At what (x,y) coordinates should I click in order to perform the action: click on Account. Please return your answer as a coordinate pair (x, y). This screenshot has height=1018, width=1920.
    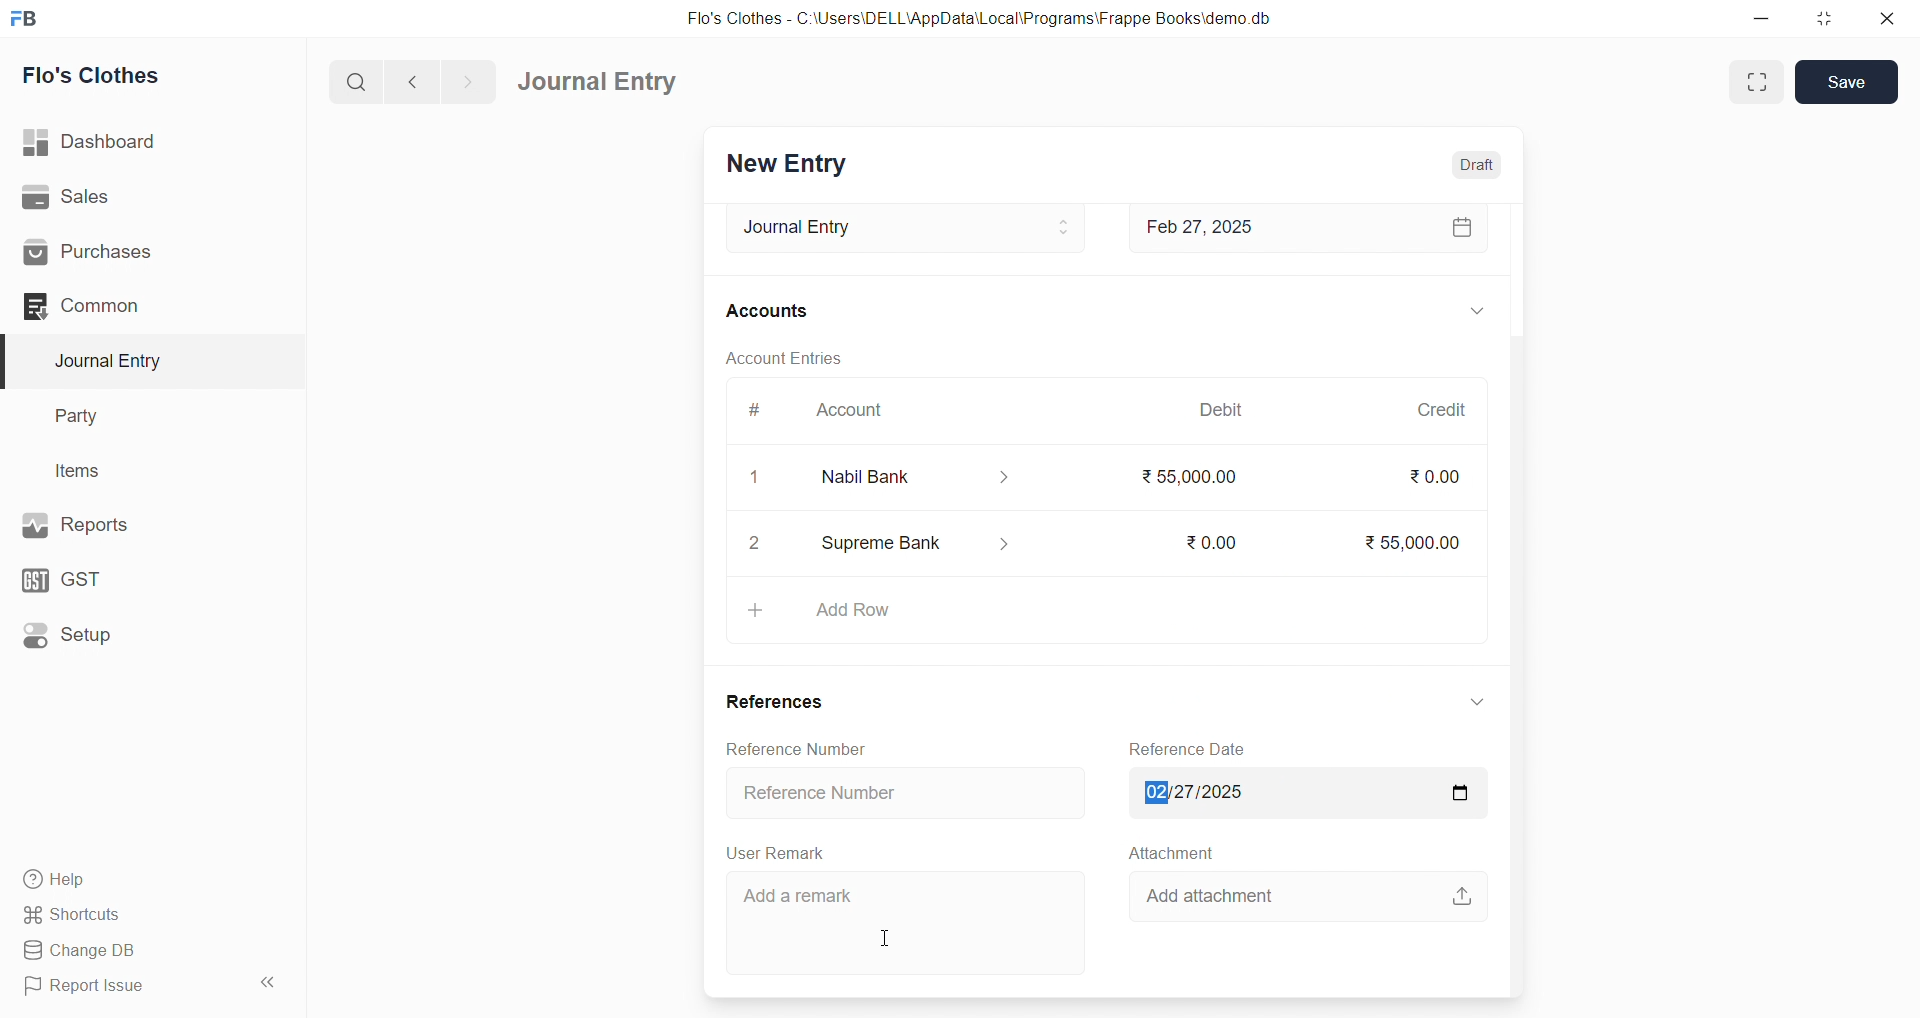
    Looking at the image, I should click on (856, 414).